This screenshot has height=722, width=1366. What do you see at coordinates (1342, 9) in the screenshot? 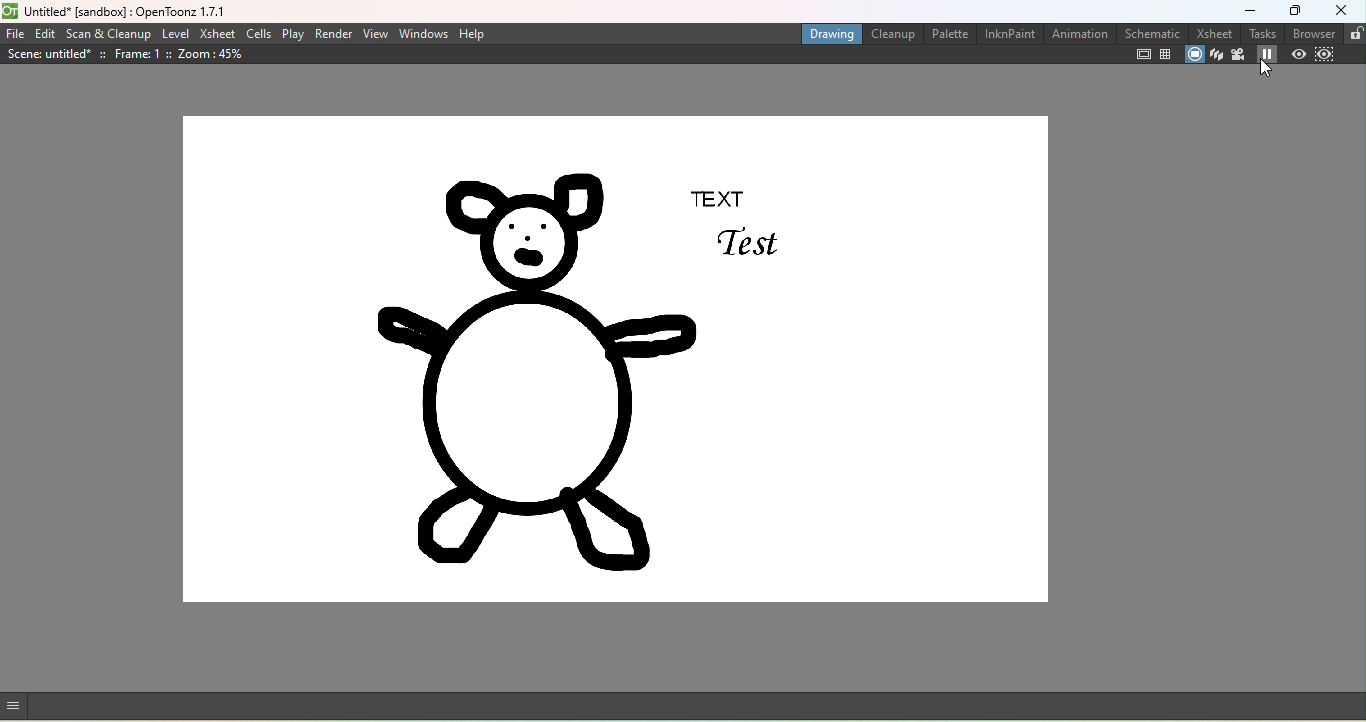
I see `Close` at bounding box center [1342, 9].